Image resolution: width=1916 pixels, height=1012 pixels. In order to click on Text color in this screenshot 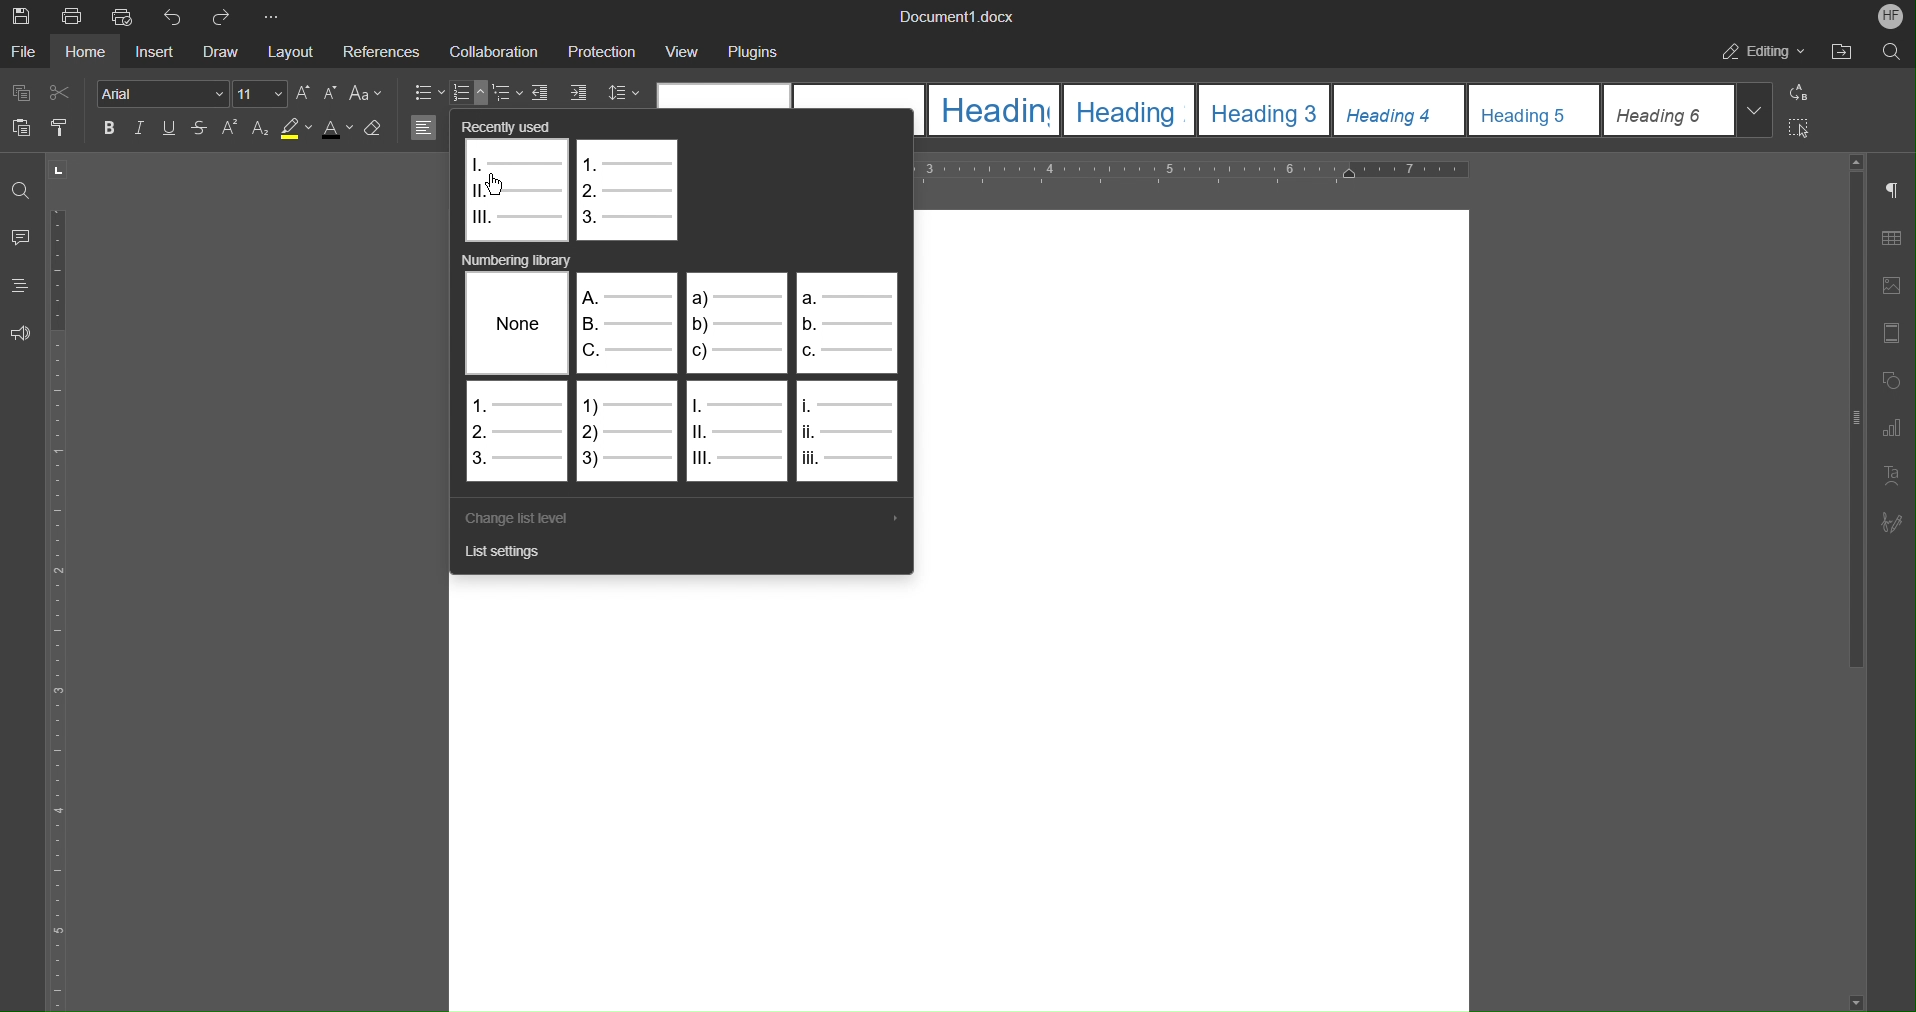, I will do `click(337, 131)`.